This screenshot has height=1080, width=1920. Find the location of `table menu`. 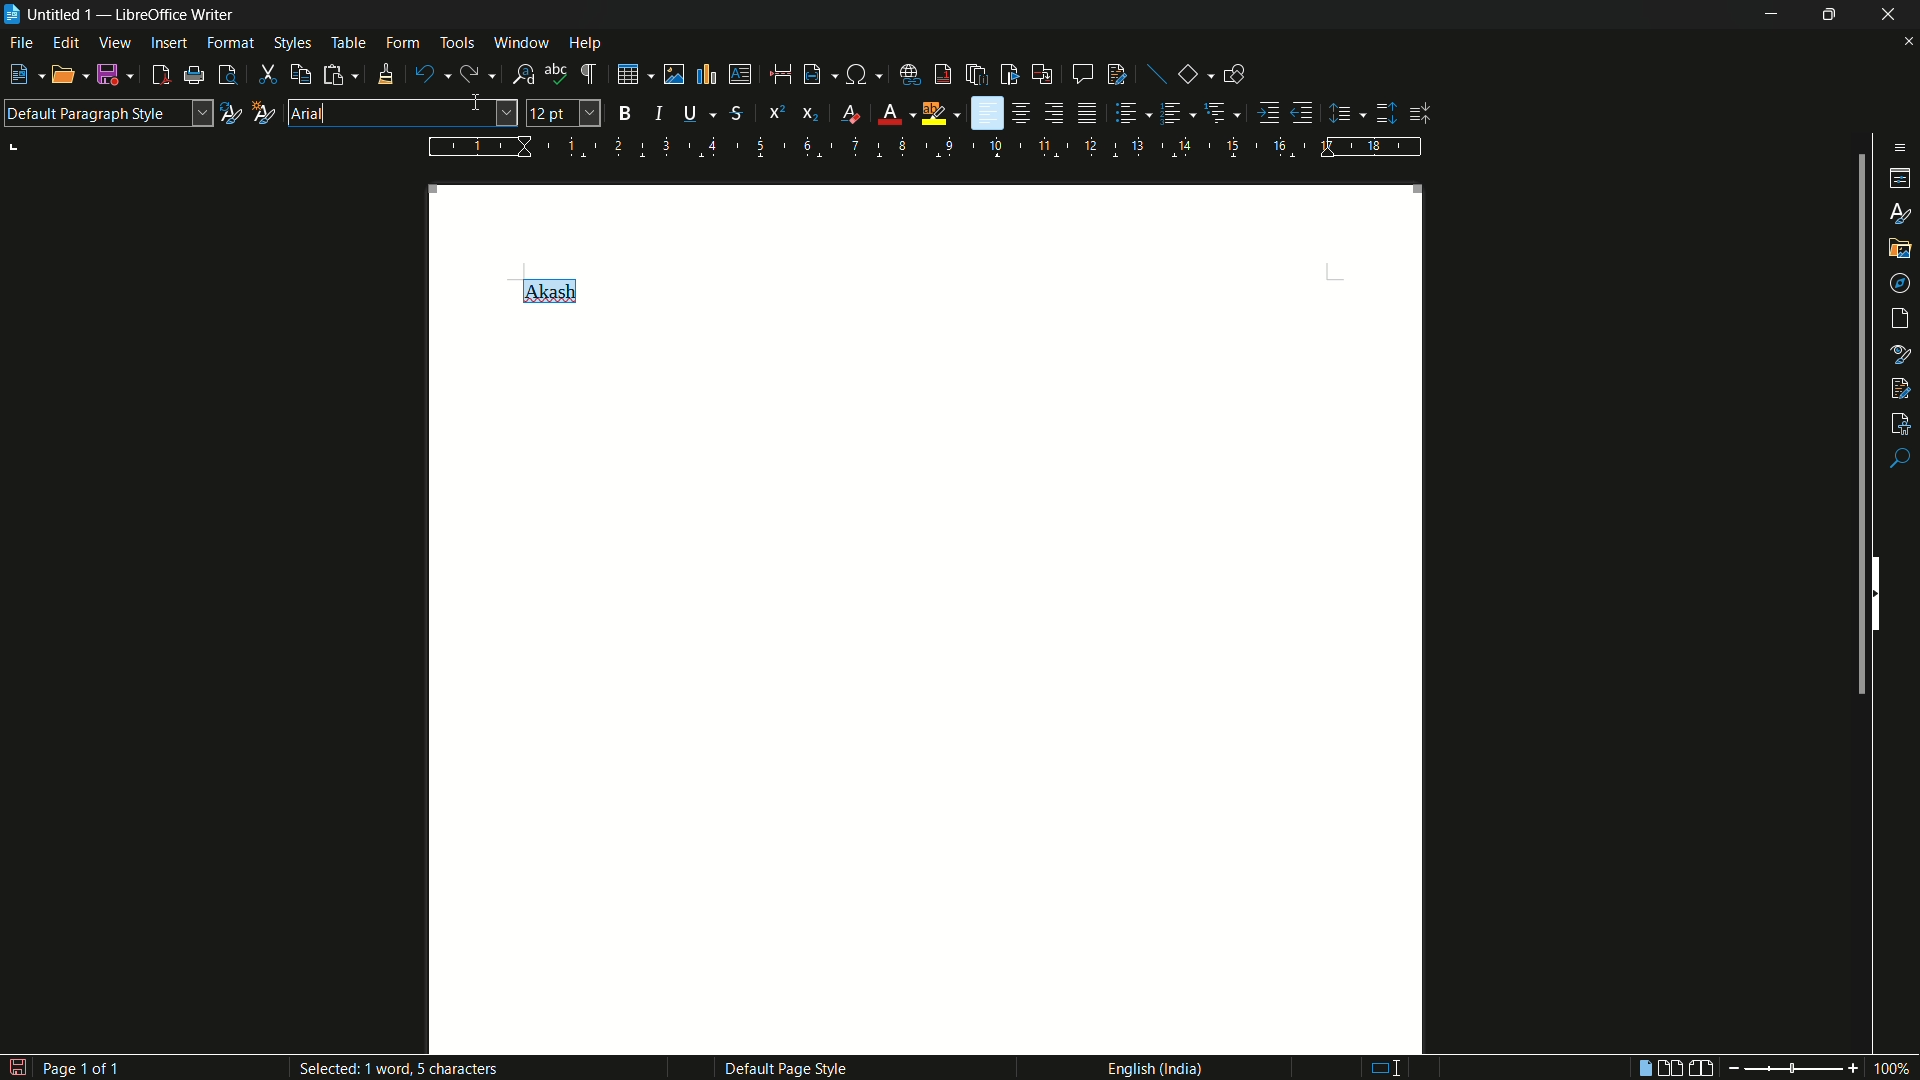

table menu is located at coordinates (348, 43).